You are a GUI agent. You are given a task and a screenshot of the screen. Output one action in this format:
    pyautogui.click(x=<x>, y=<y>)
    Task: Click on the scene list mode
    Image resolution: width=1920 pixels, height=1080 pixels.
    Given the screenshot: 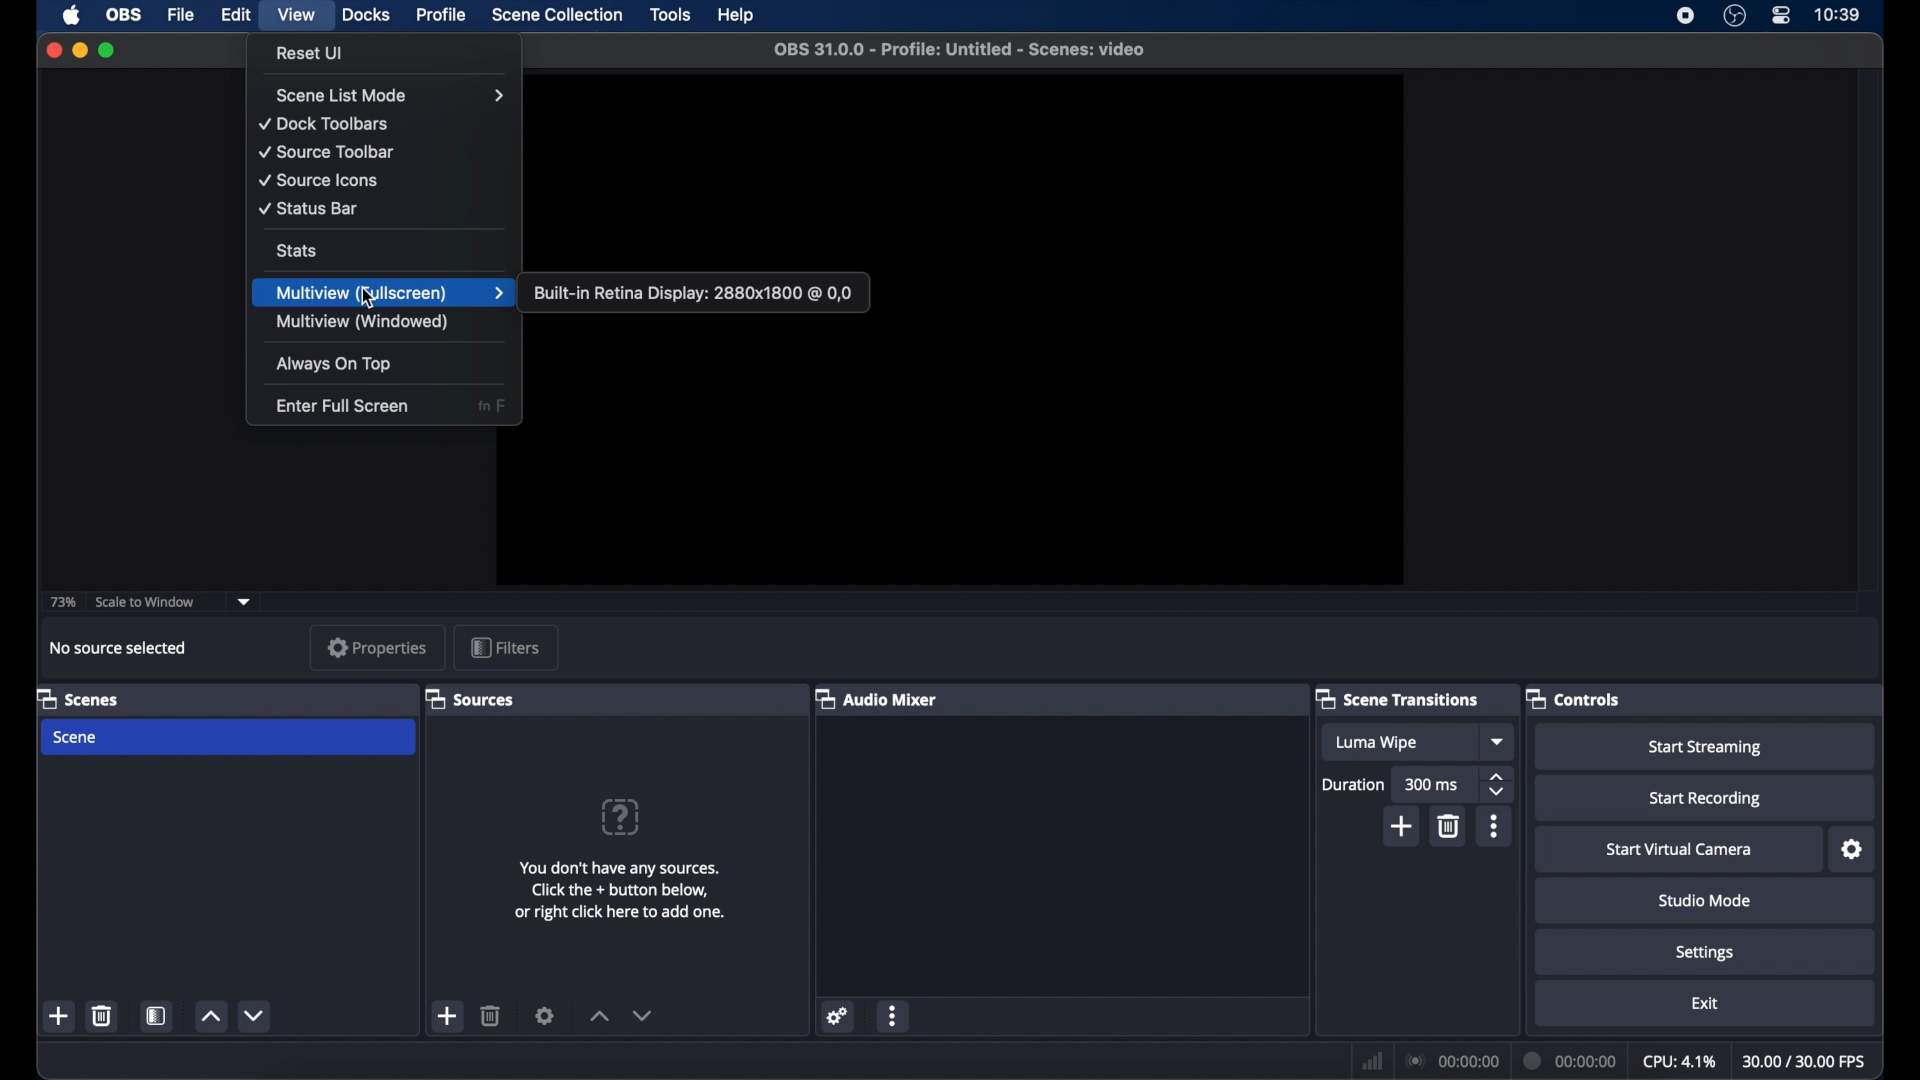 What is the action you would take?
    pyautogui.click(x=392, y=96)
    